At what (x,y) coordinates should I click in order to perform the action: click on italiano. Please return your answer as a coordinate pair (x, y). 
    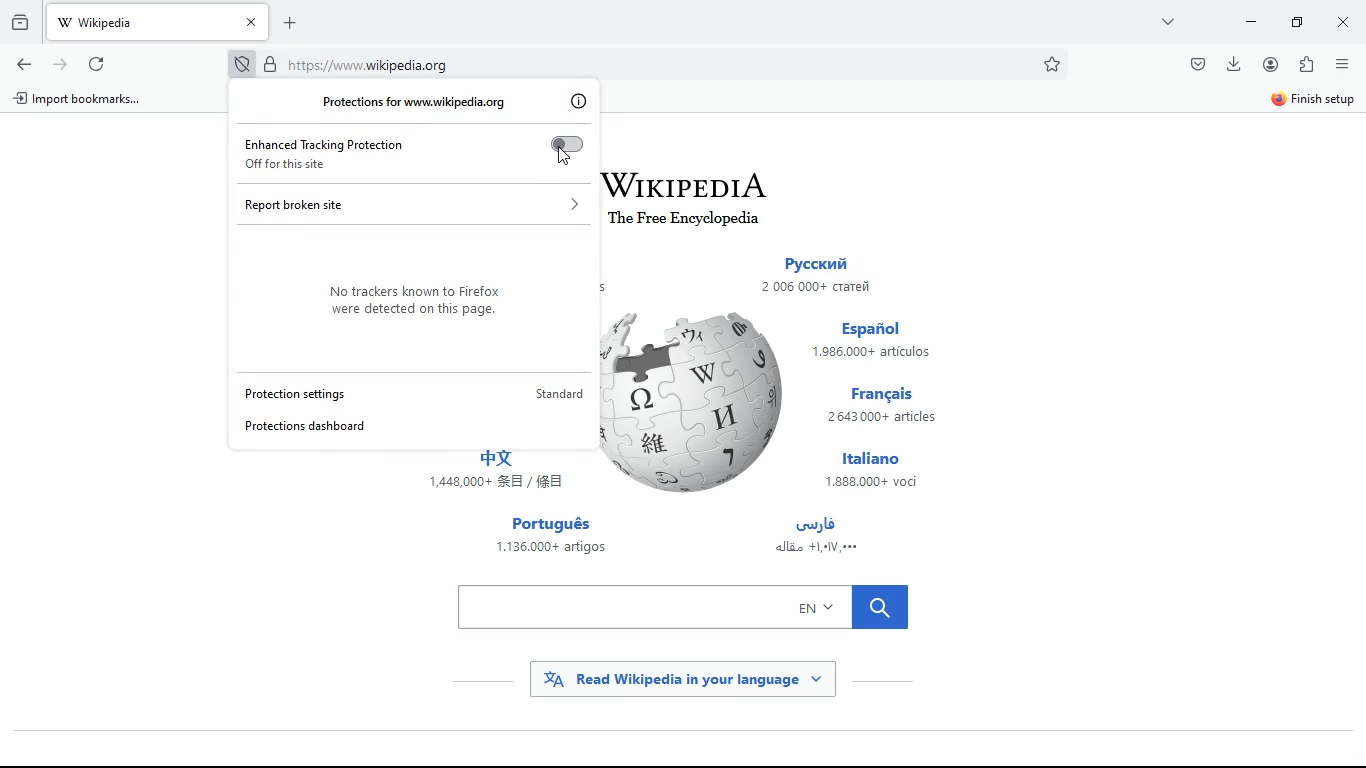
    Looking at the image, I should click on (882, 470).